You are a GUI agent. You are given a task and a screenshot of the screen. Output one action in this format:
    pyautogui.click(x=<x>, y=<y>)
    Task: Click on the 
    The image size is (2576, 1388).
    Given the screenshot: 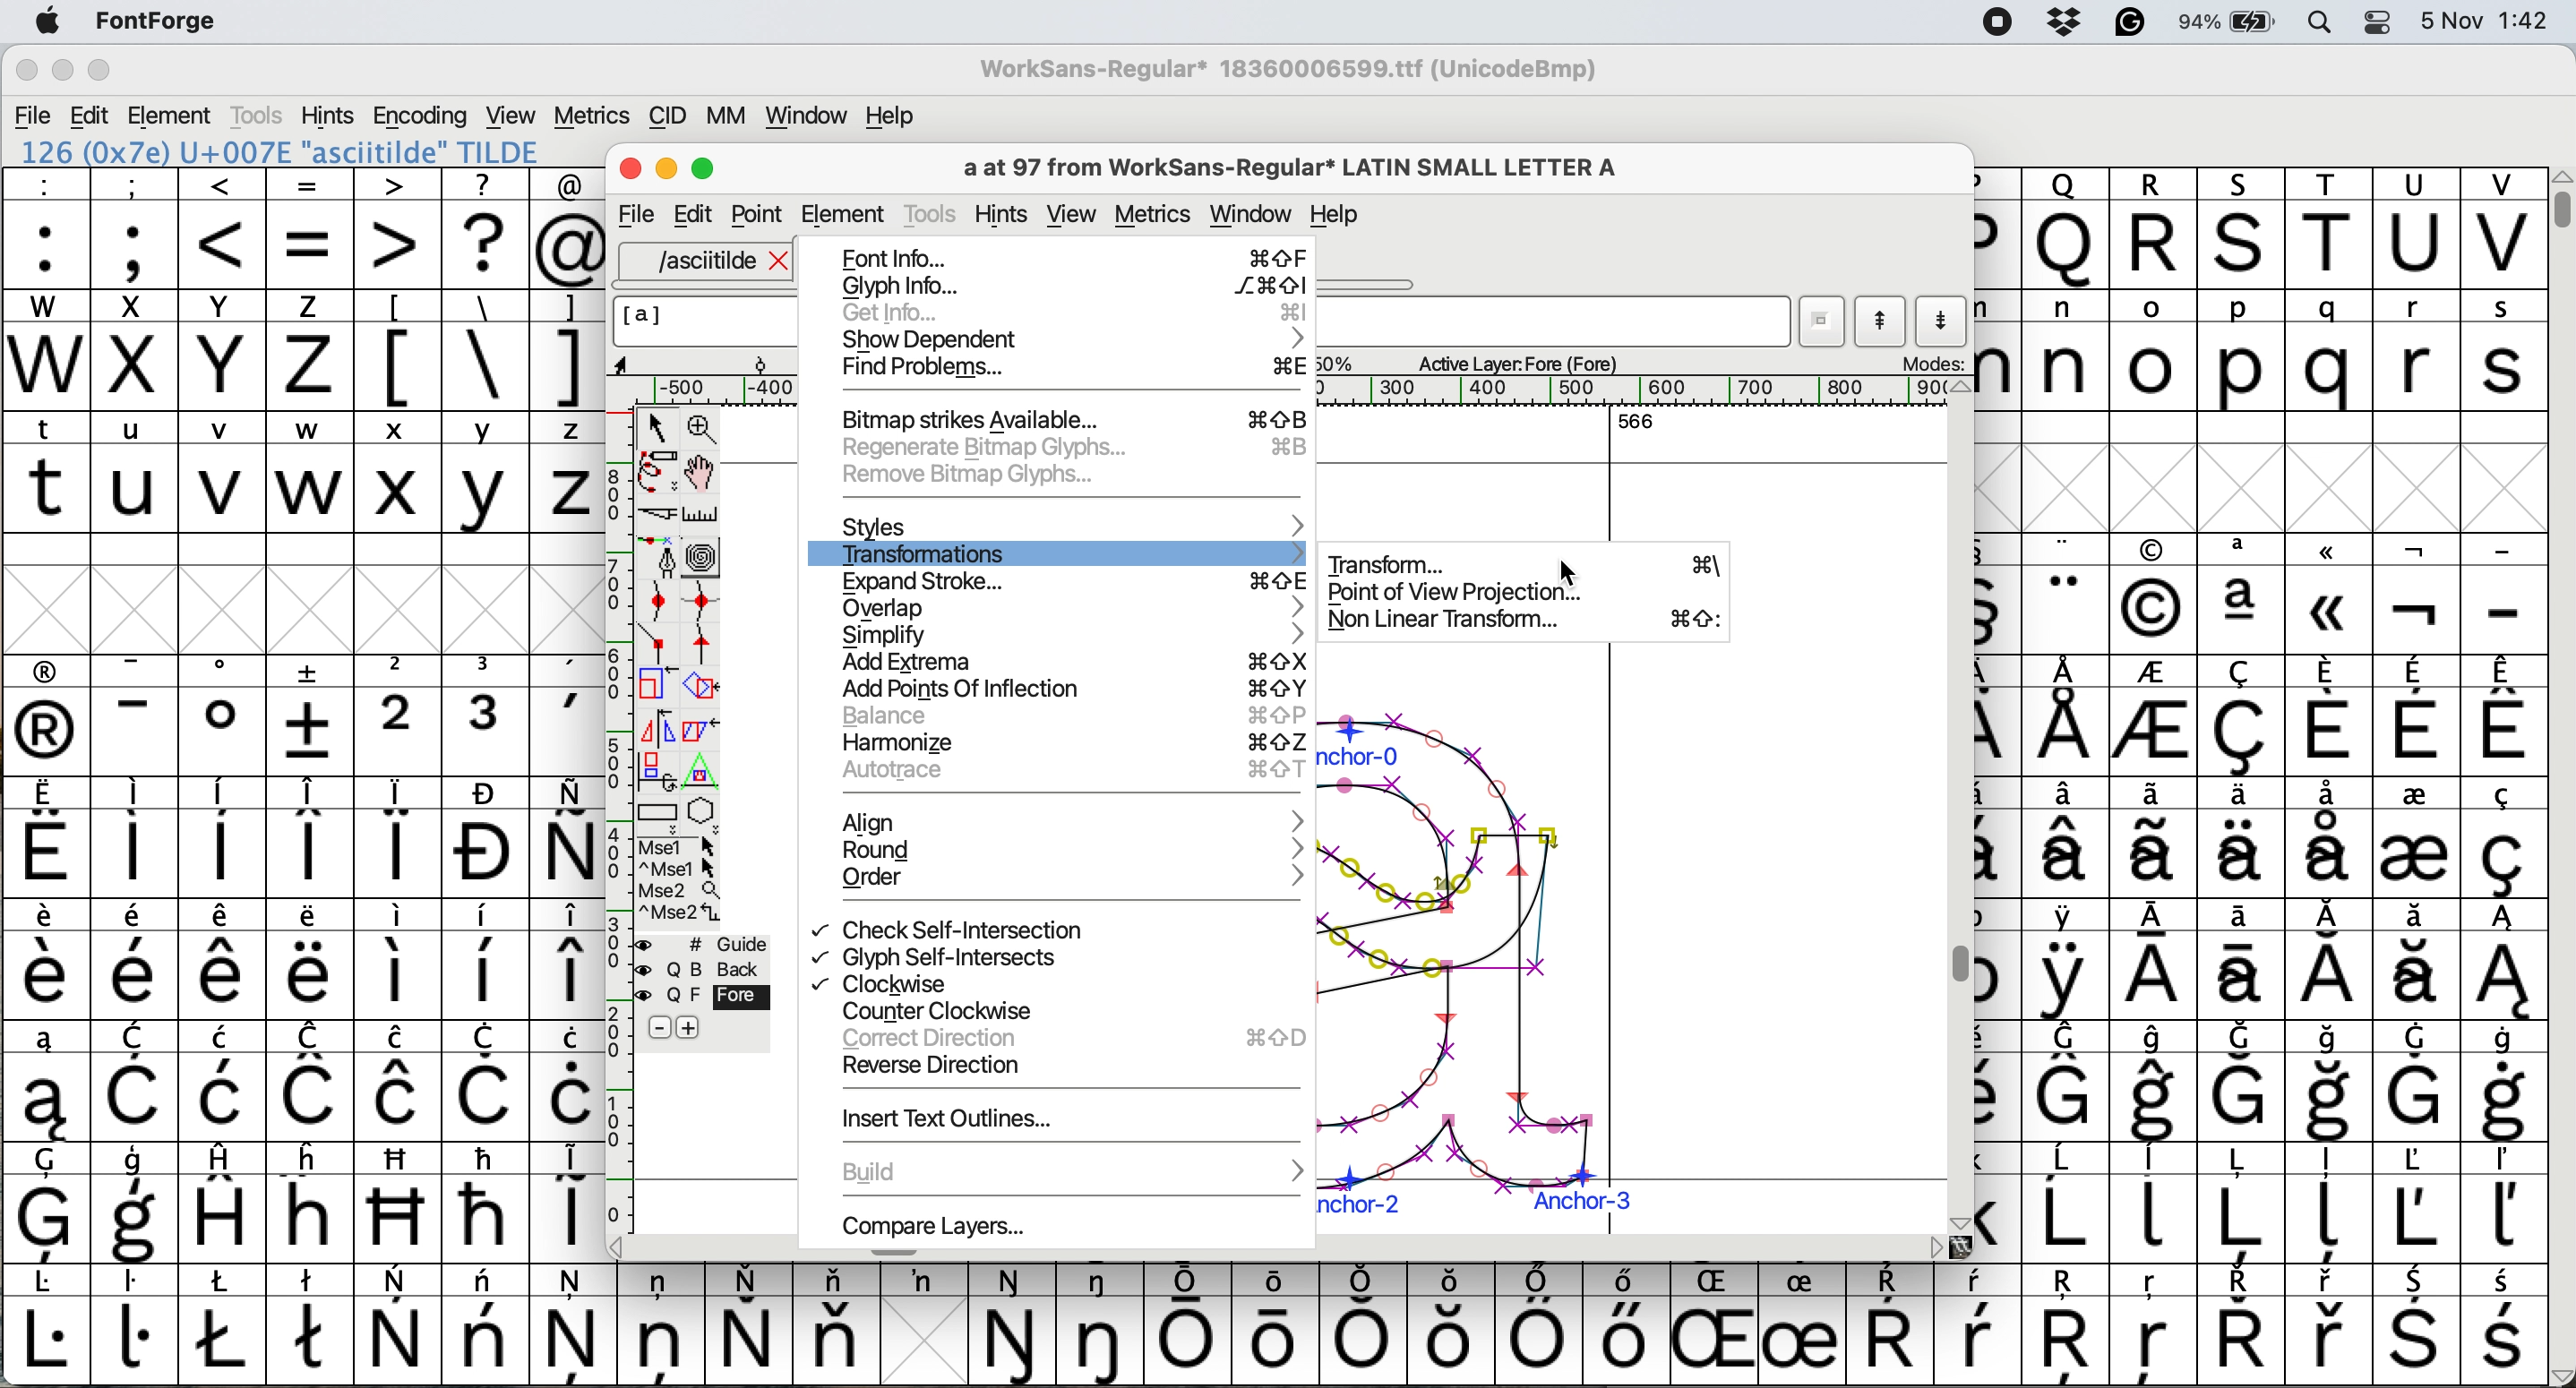 What is the action you would take?
    pyautogui.click(x=313, y=1201)
    